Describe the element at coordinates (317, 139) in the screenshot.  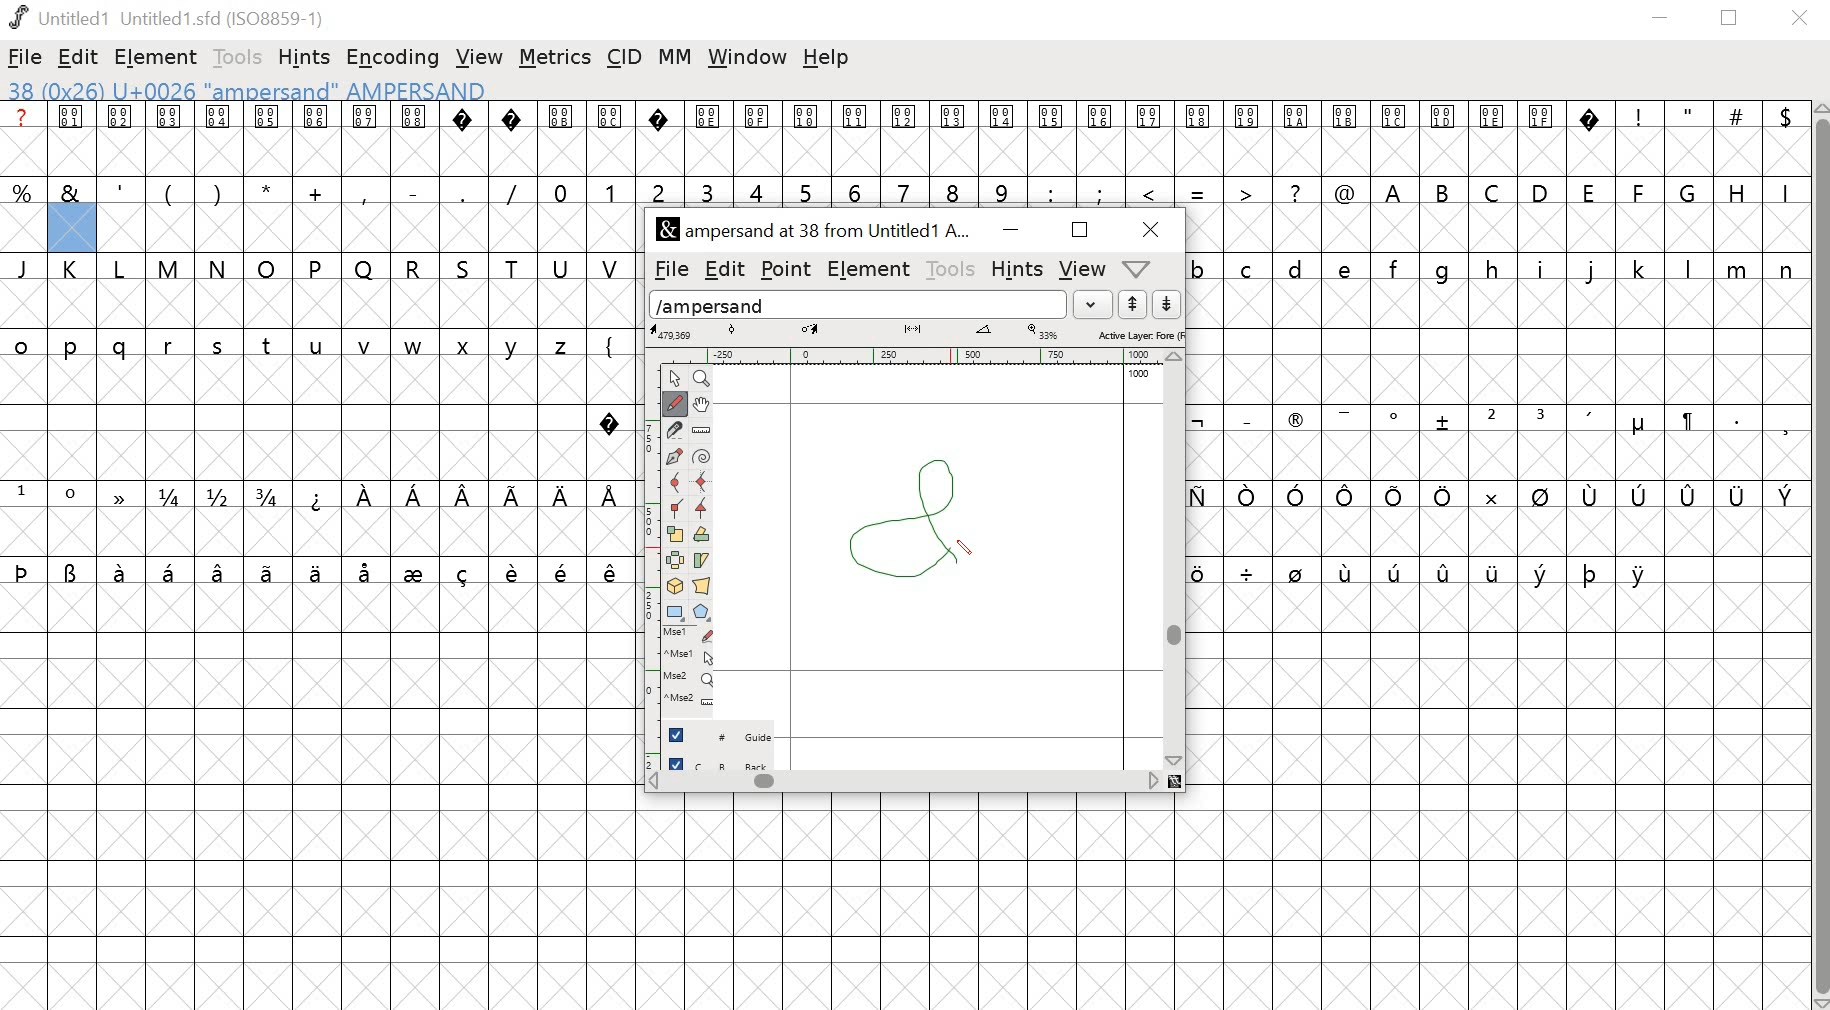
I see `0006` at that location.